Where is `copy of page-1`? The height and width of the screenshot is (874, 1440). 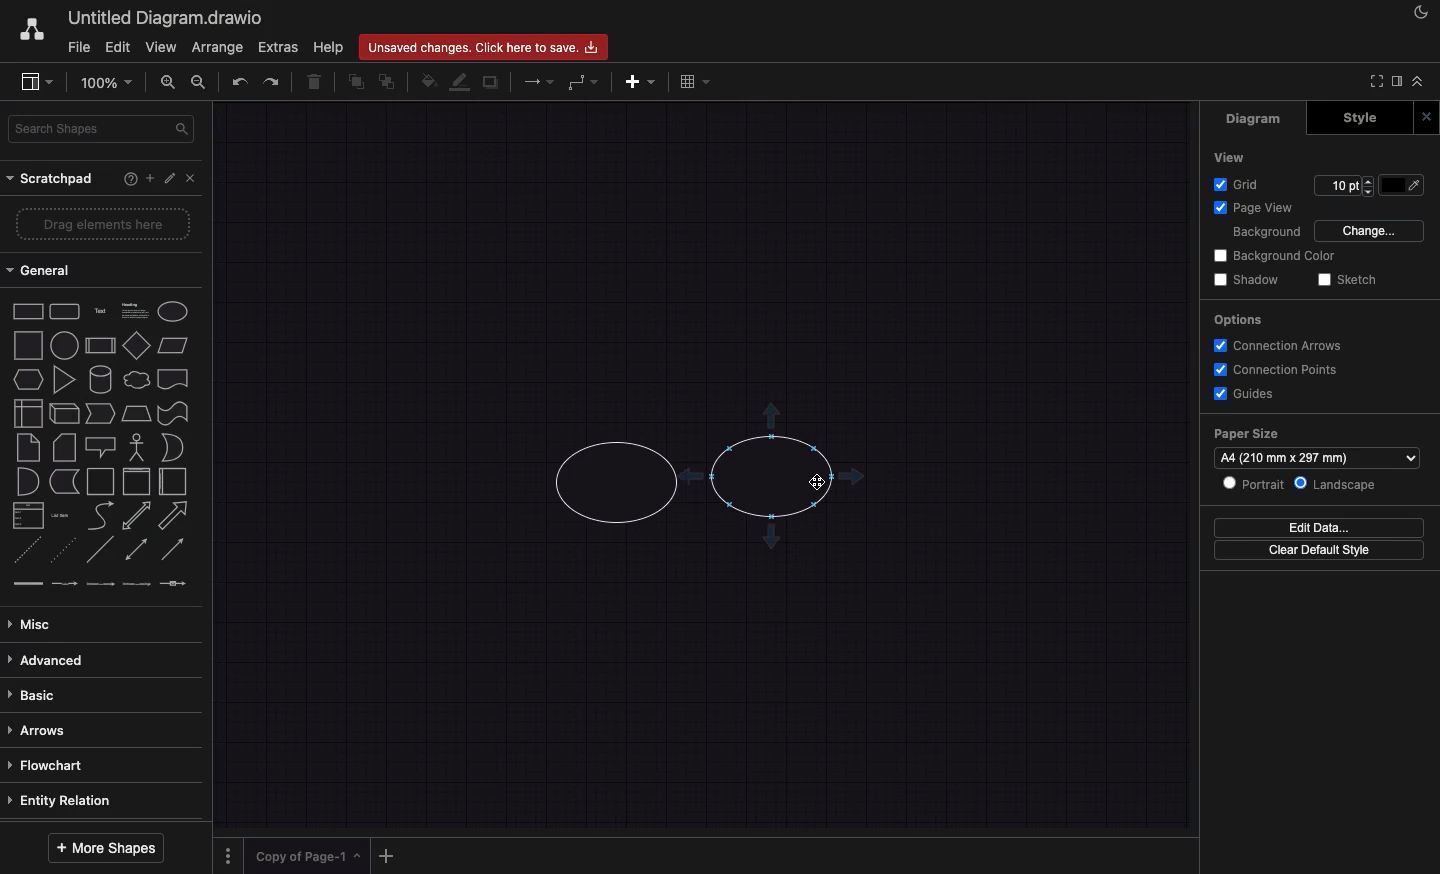 copy of page-1 is located at coordinates (308, 855).